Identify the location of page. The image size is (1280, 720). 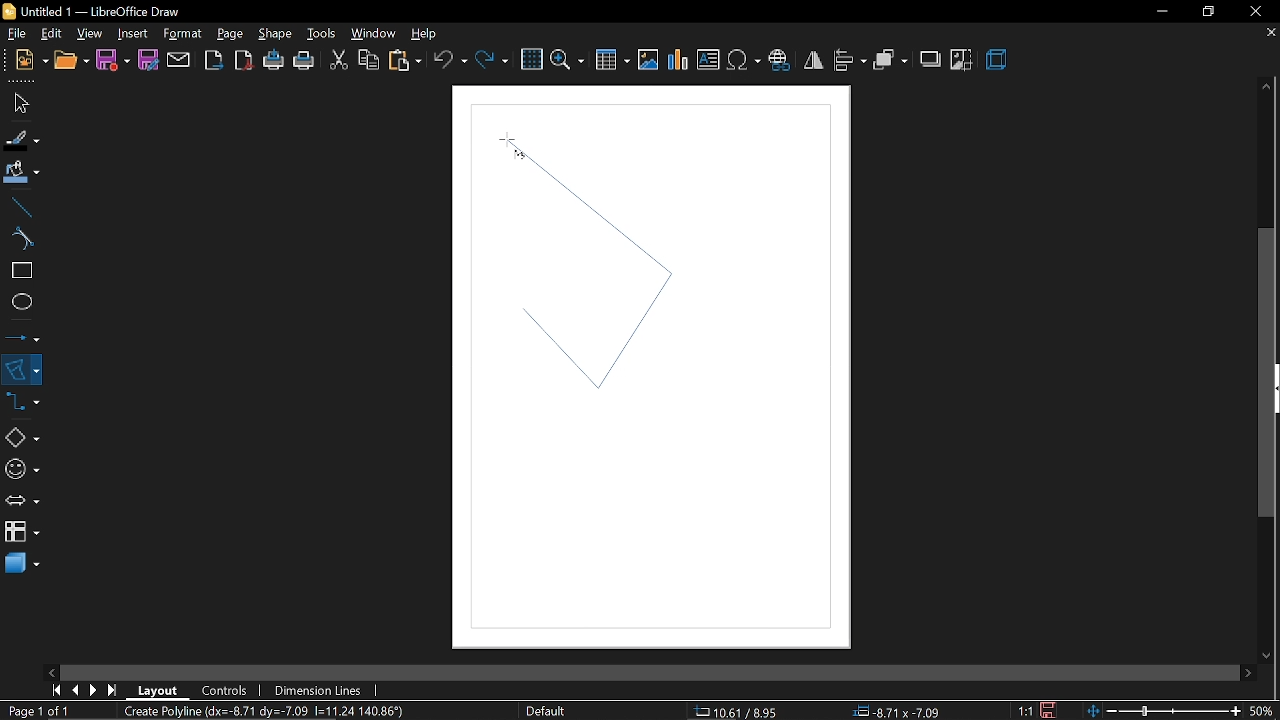
(230, 33).